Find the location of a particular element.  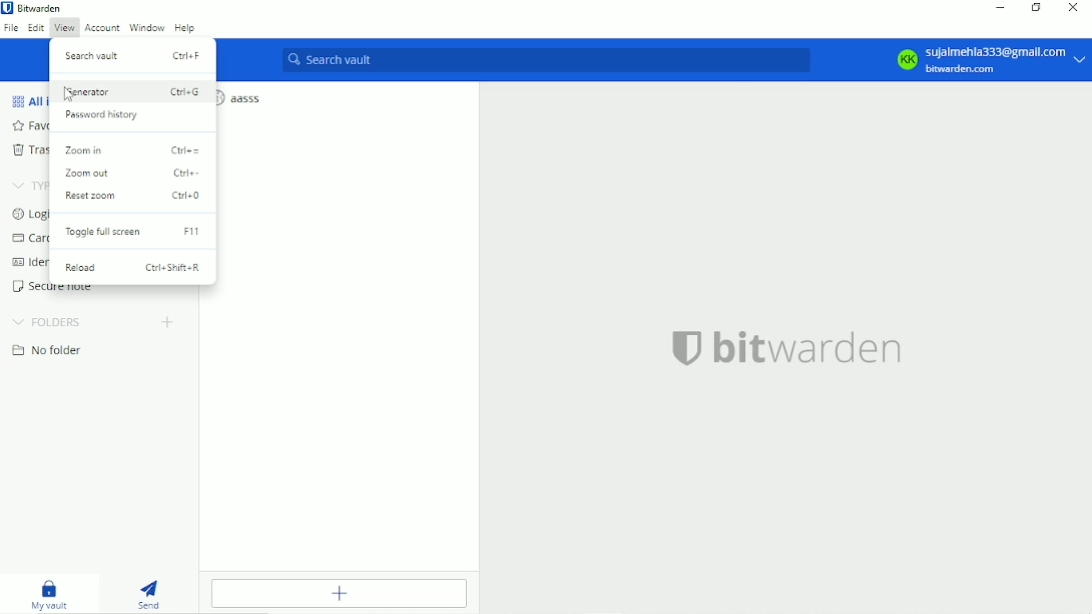

File is located at coordinates (12, 29).